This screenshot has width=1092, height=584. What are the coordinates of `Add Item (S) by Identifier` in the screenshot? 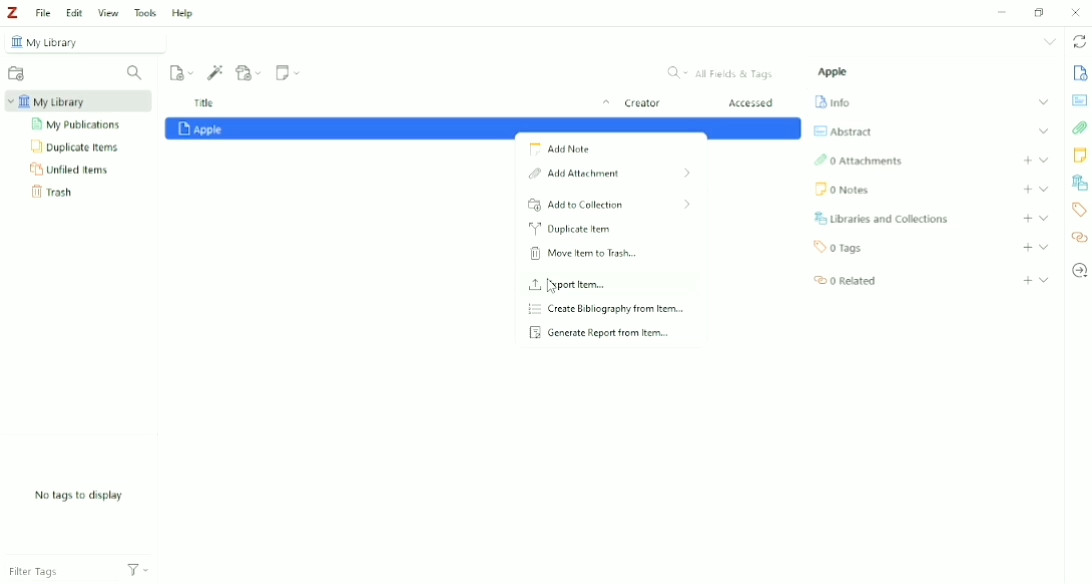 It's located at (216, 72).